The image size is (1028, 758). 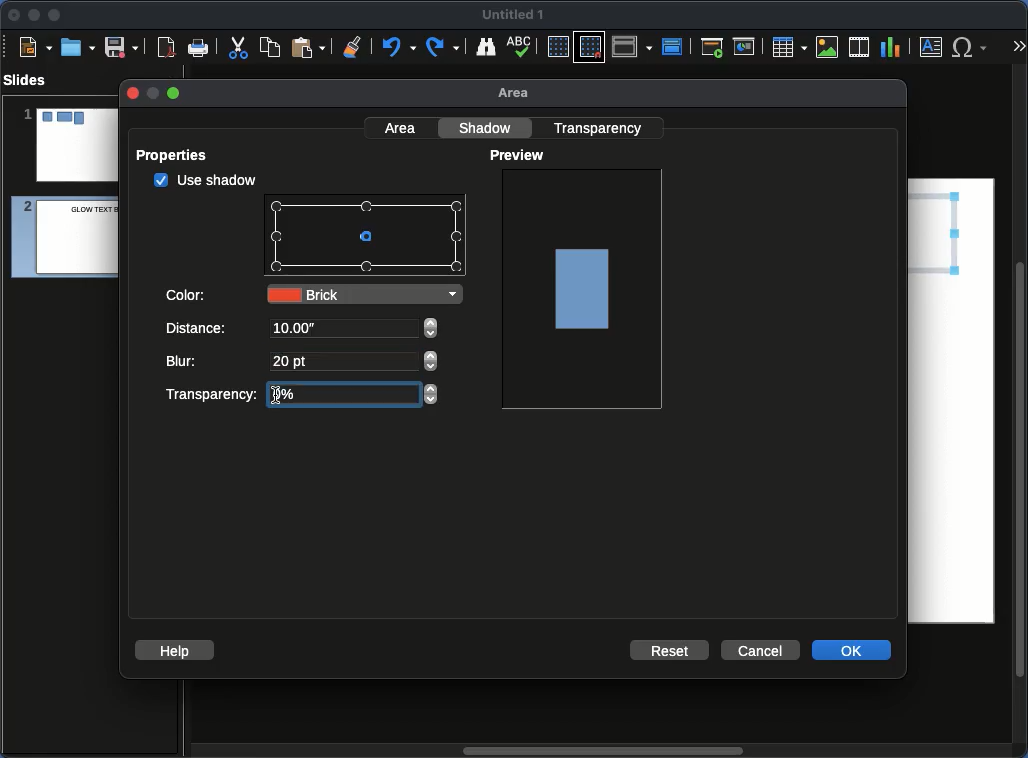 I want to click on adjust, so click(x=432, y=395).